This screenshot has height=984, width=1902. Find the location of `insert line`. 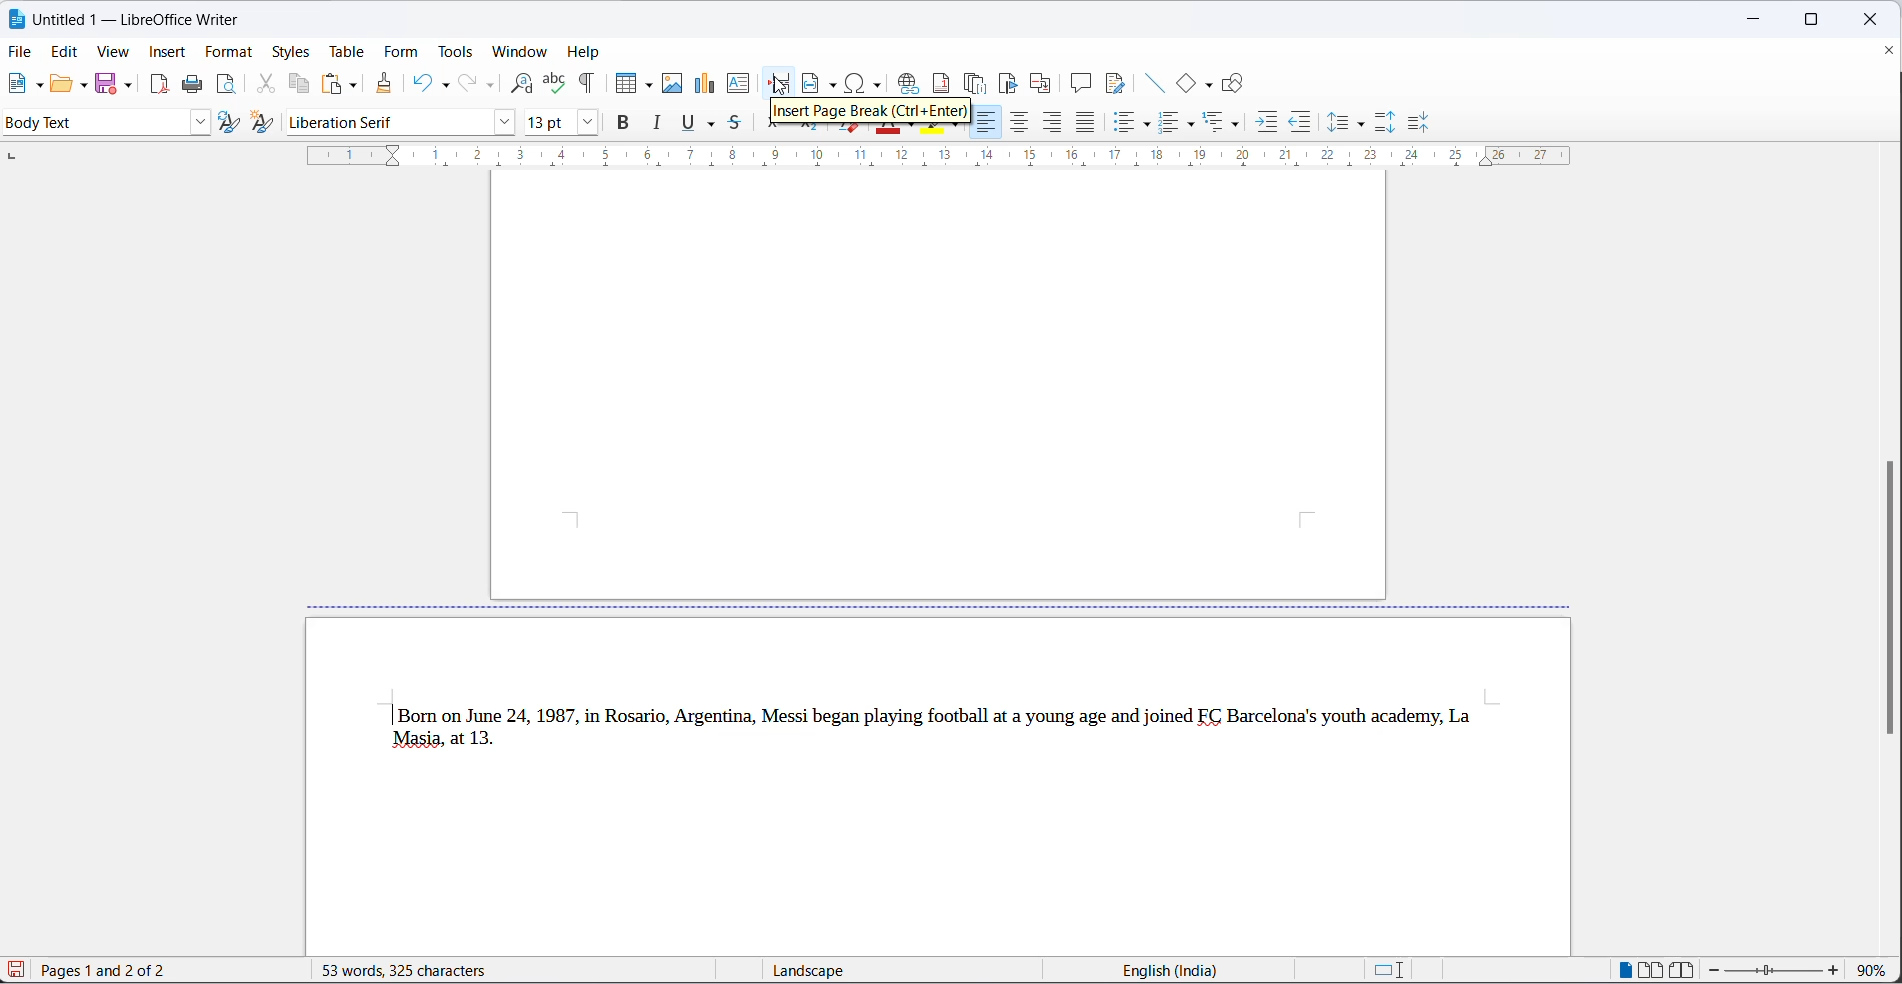

insert line is located at coordinates (1156, 84).